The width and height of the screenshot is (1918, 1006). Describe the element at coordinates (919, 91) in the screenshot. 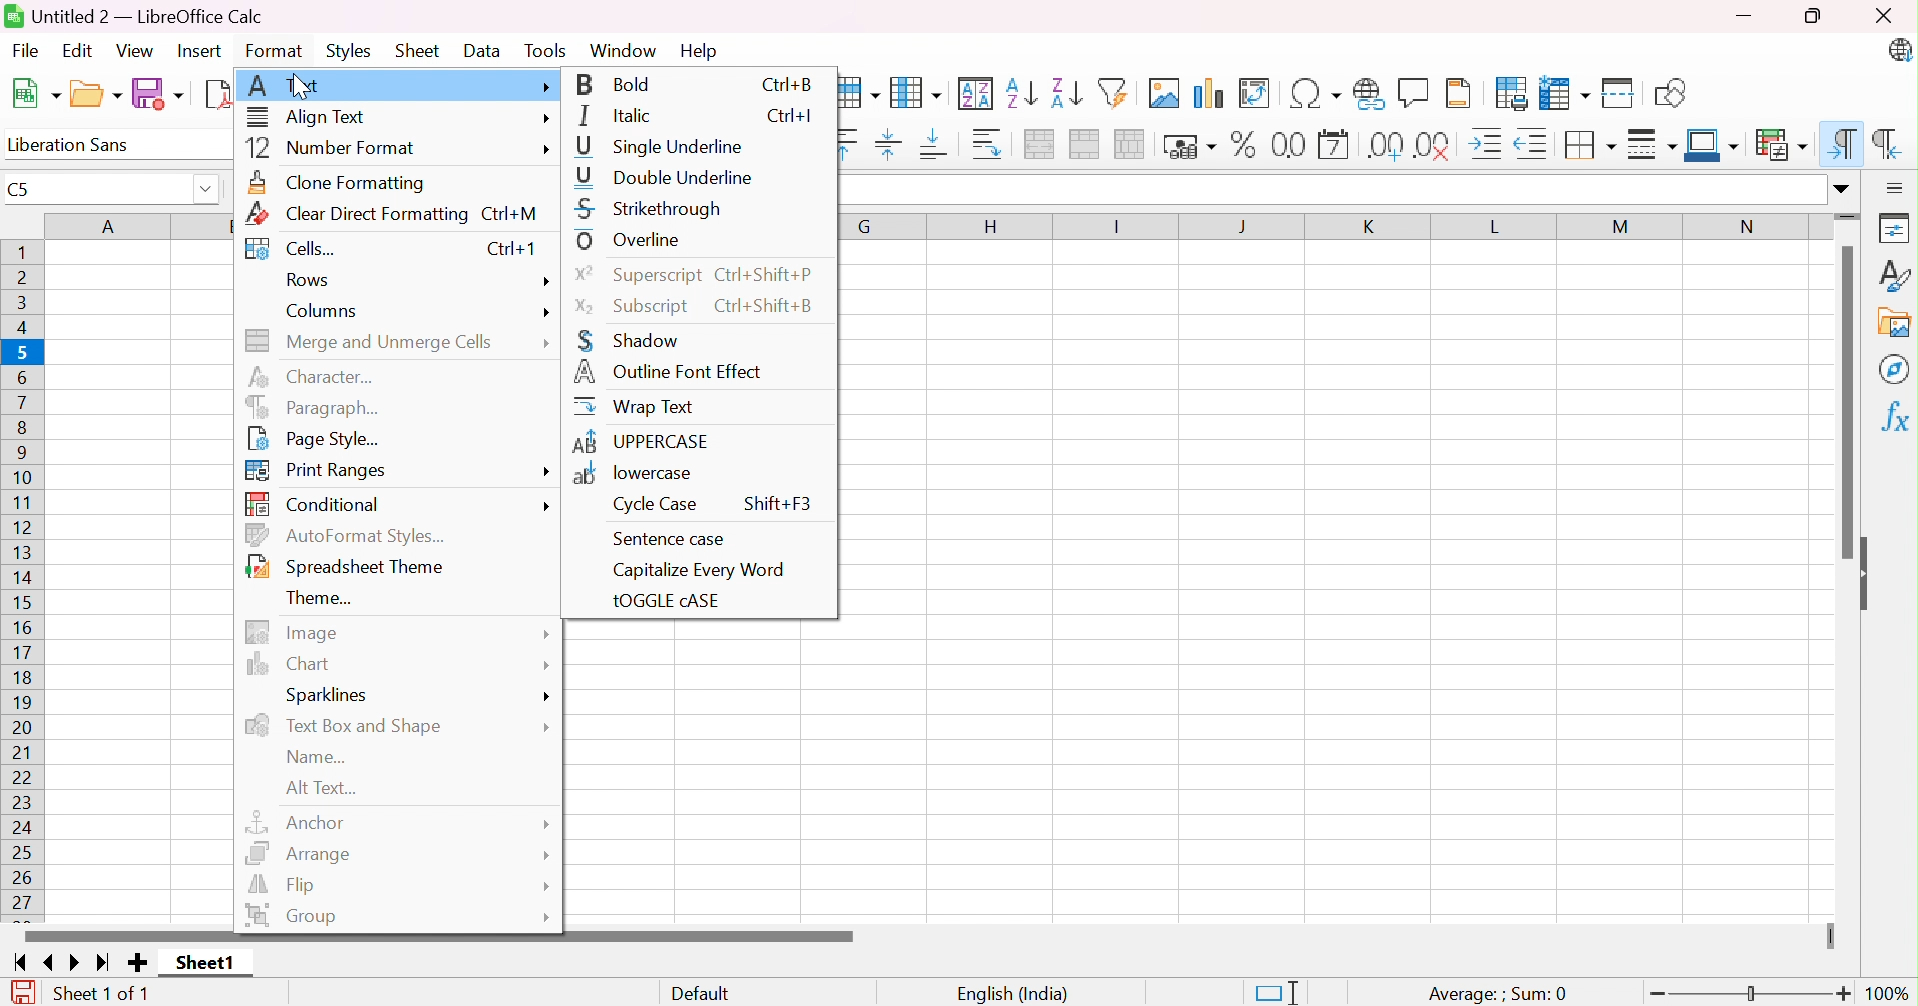

I see `Column` at that location.